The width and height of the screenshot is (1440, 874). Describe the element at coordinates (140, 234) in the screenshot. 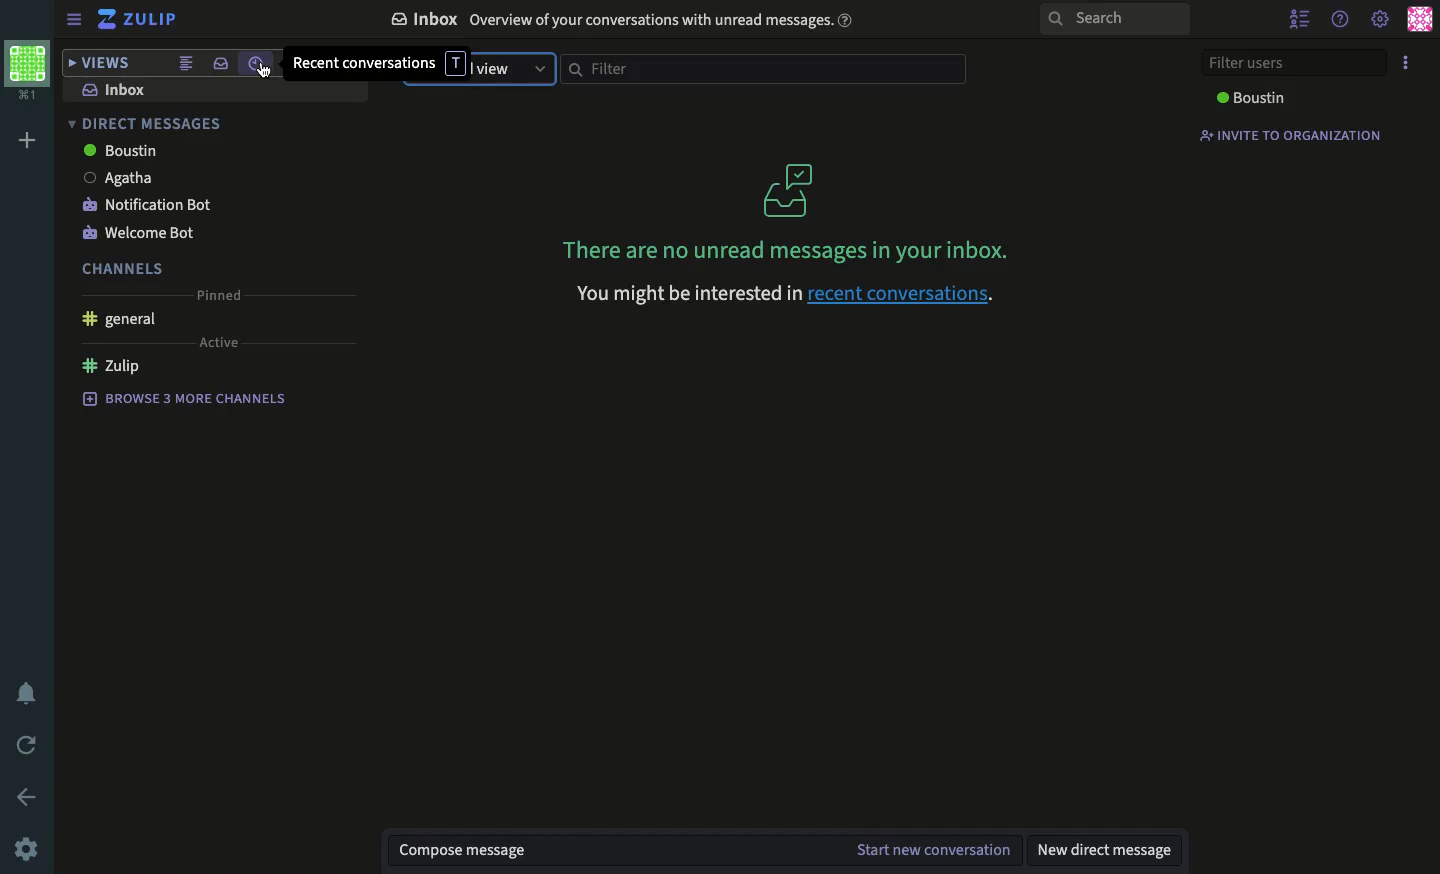

I see `welcome bot` at that location.